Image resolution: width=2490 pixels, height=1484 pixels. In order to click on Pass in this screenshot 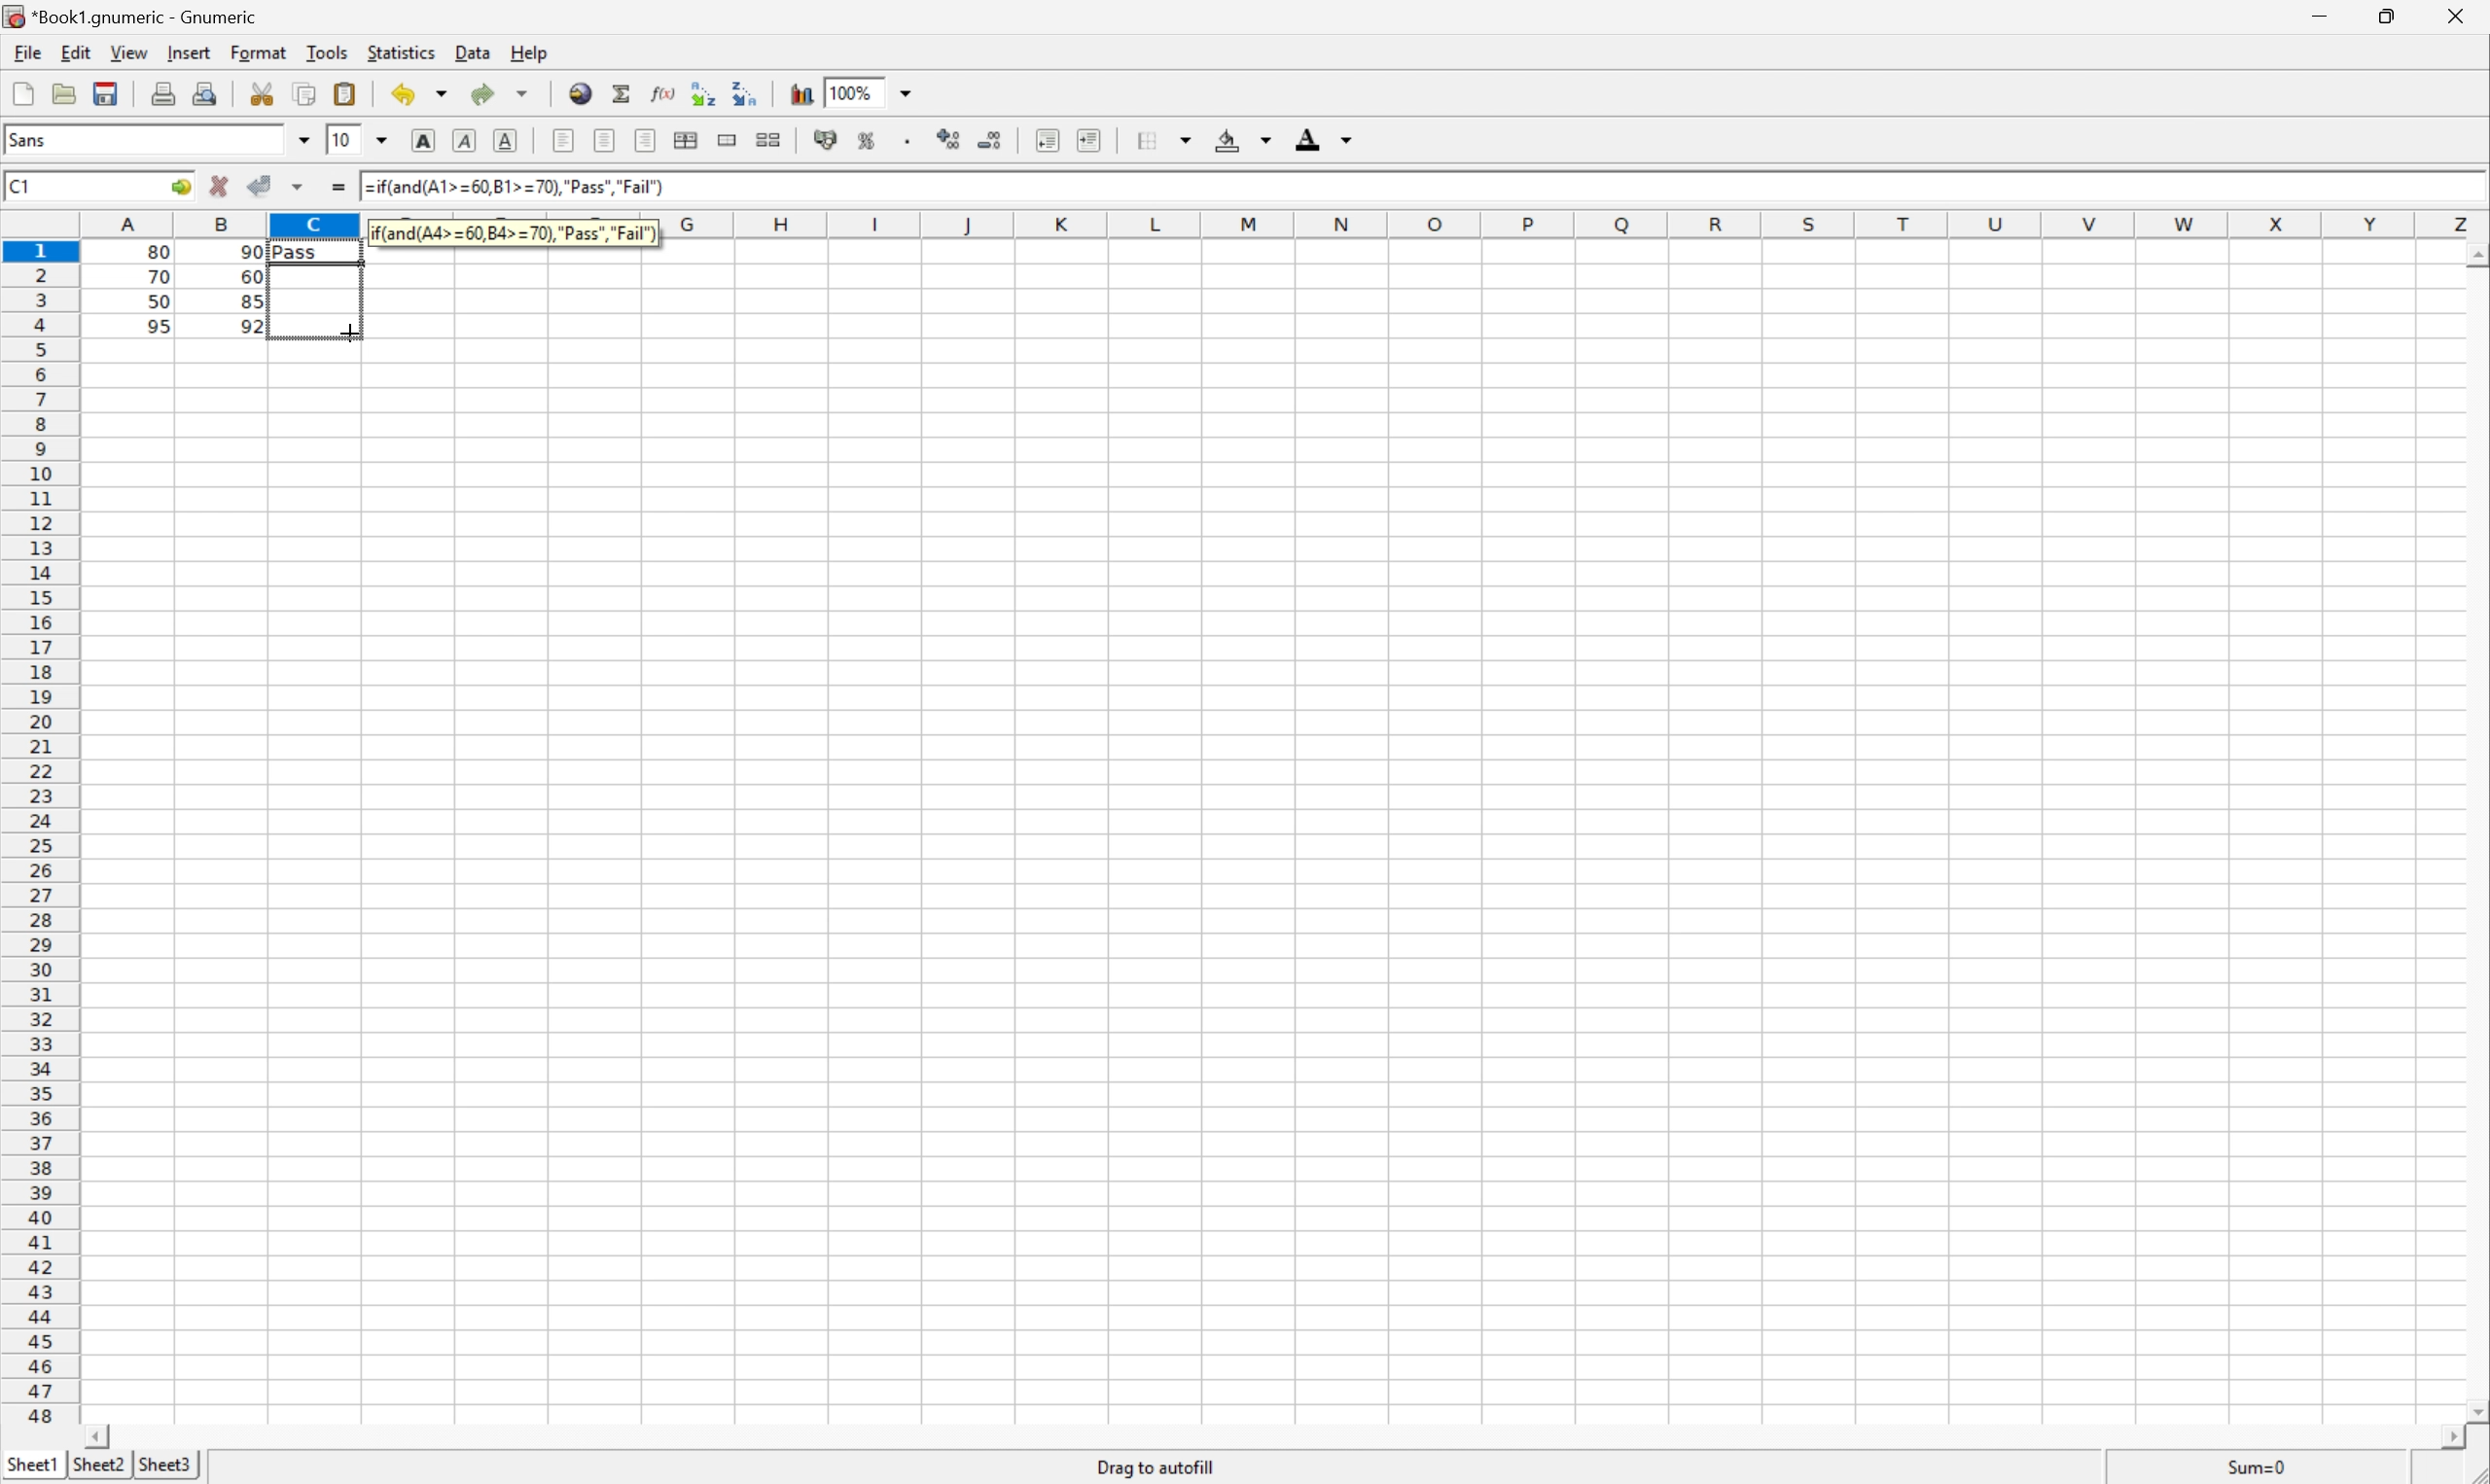, I will do `click(315, 248)`.